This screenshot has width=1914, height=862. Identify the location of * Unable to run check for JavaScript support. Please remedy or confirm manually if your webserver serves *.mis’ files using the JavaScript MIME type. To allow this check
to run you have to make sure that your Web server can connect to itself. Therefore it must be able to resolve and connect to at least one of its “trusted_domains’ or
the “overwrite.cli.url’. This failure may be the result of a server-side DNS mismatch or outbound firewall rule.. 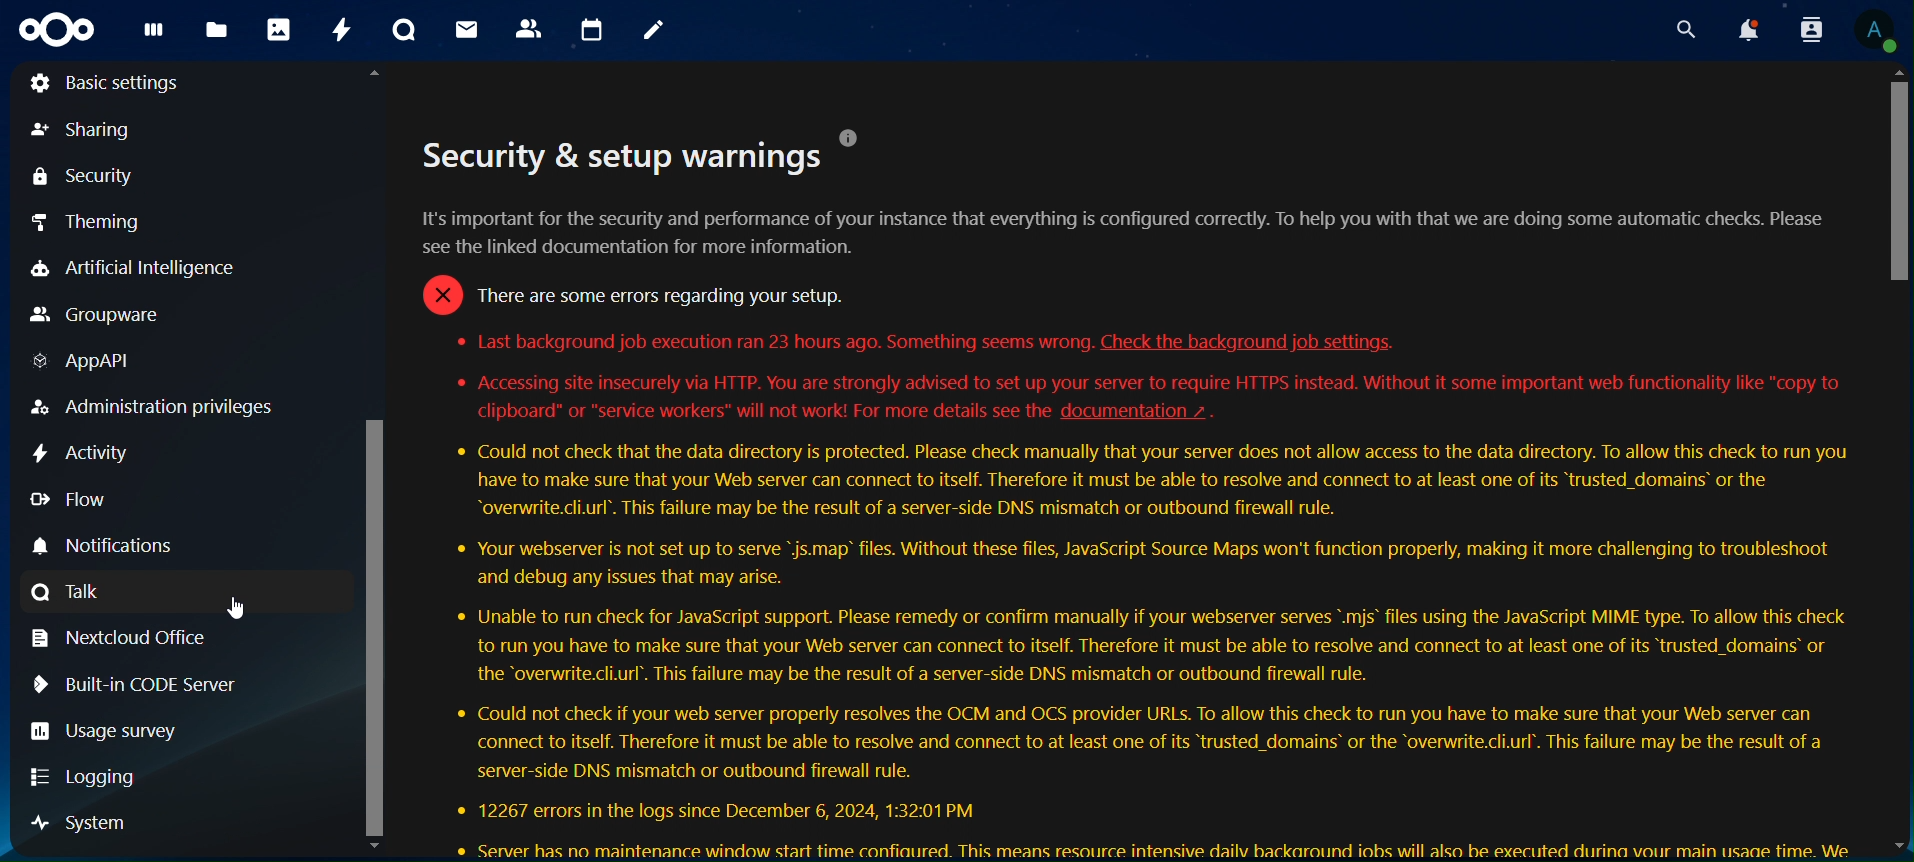
(1142, 646).